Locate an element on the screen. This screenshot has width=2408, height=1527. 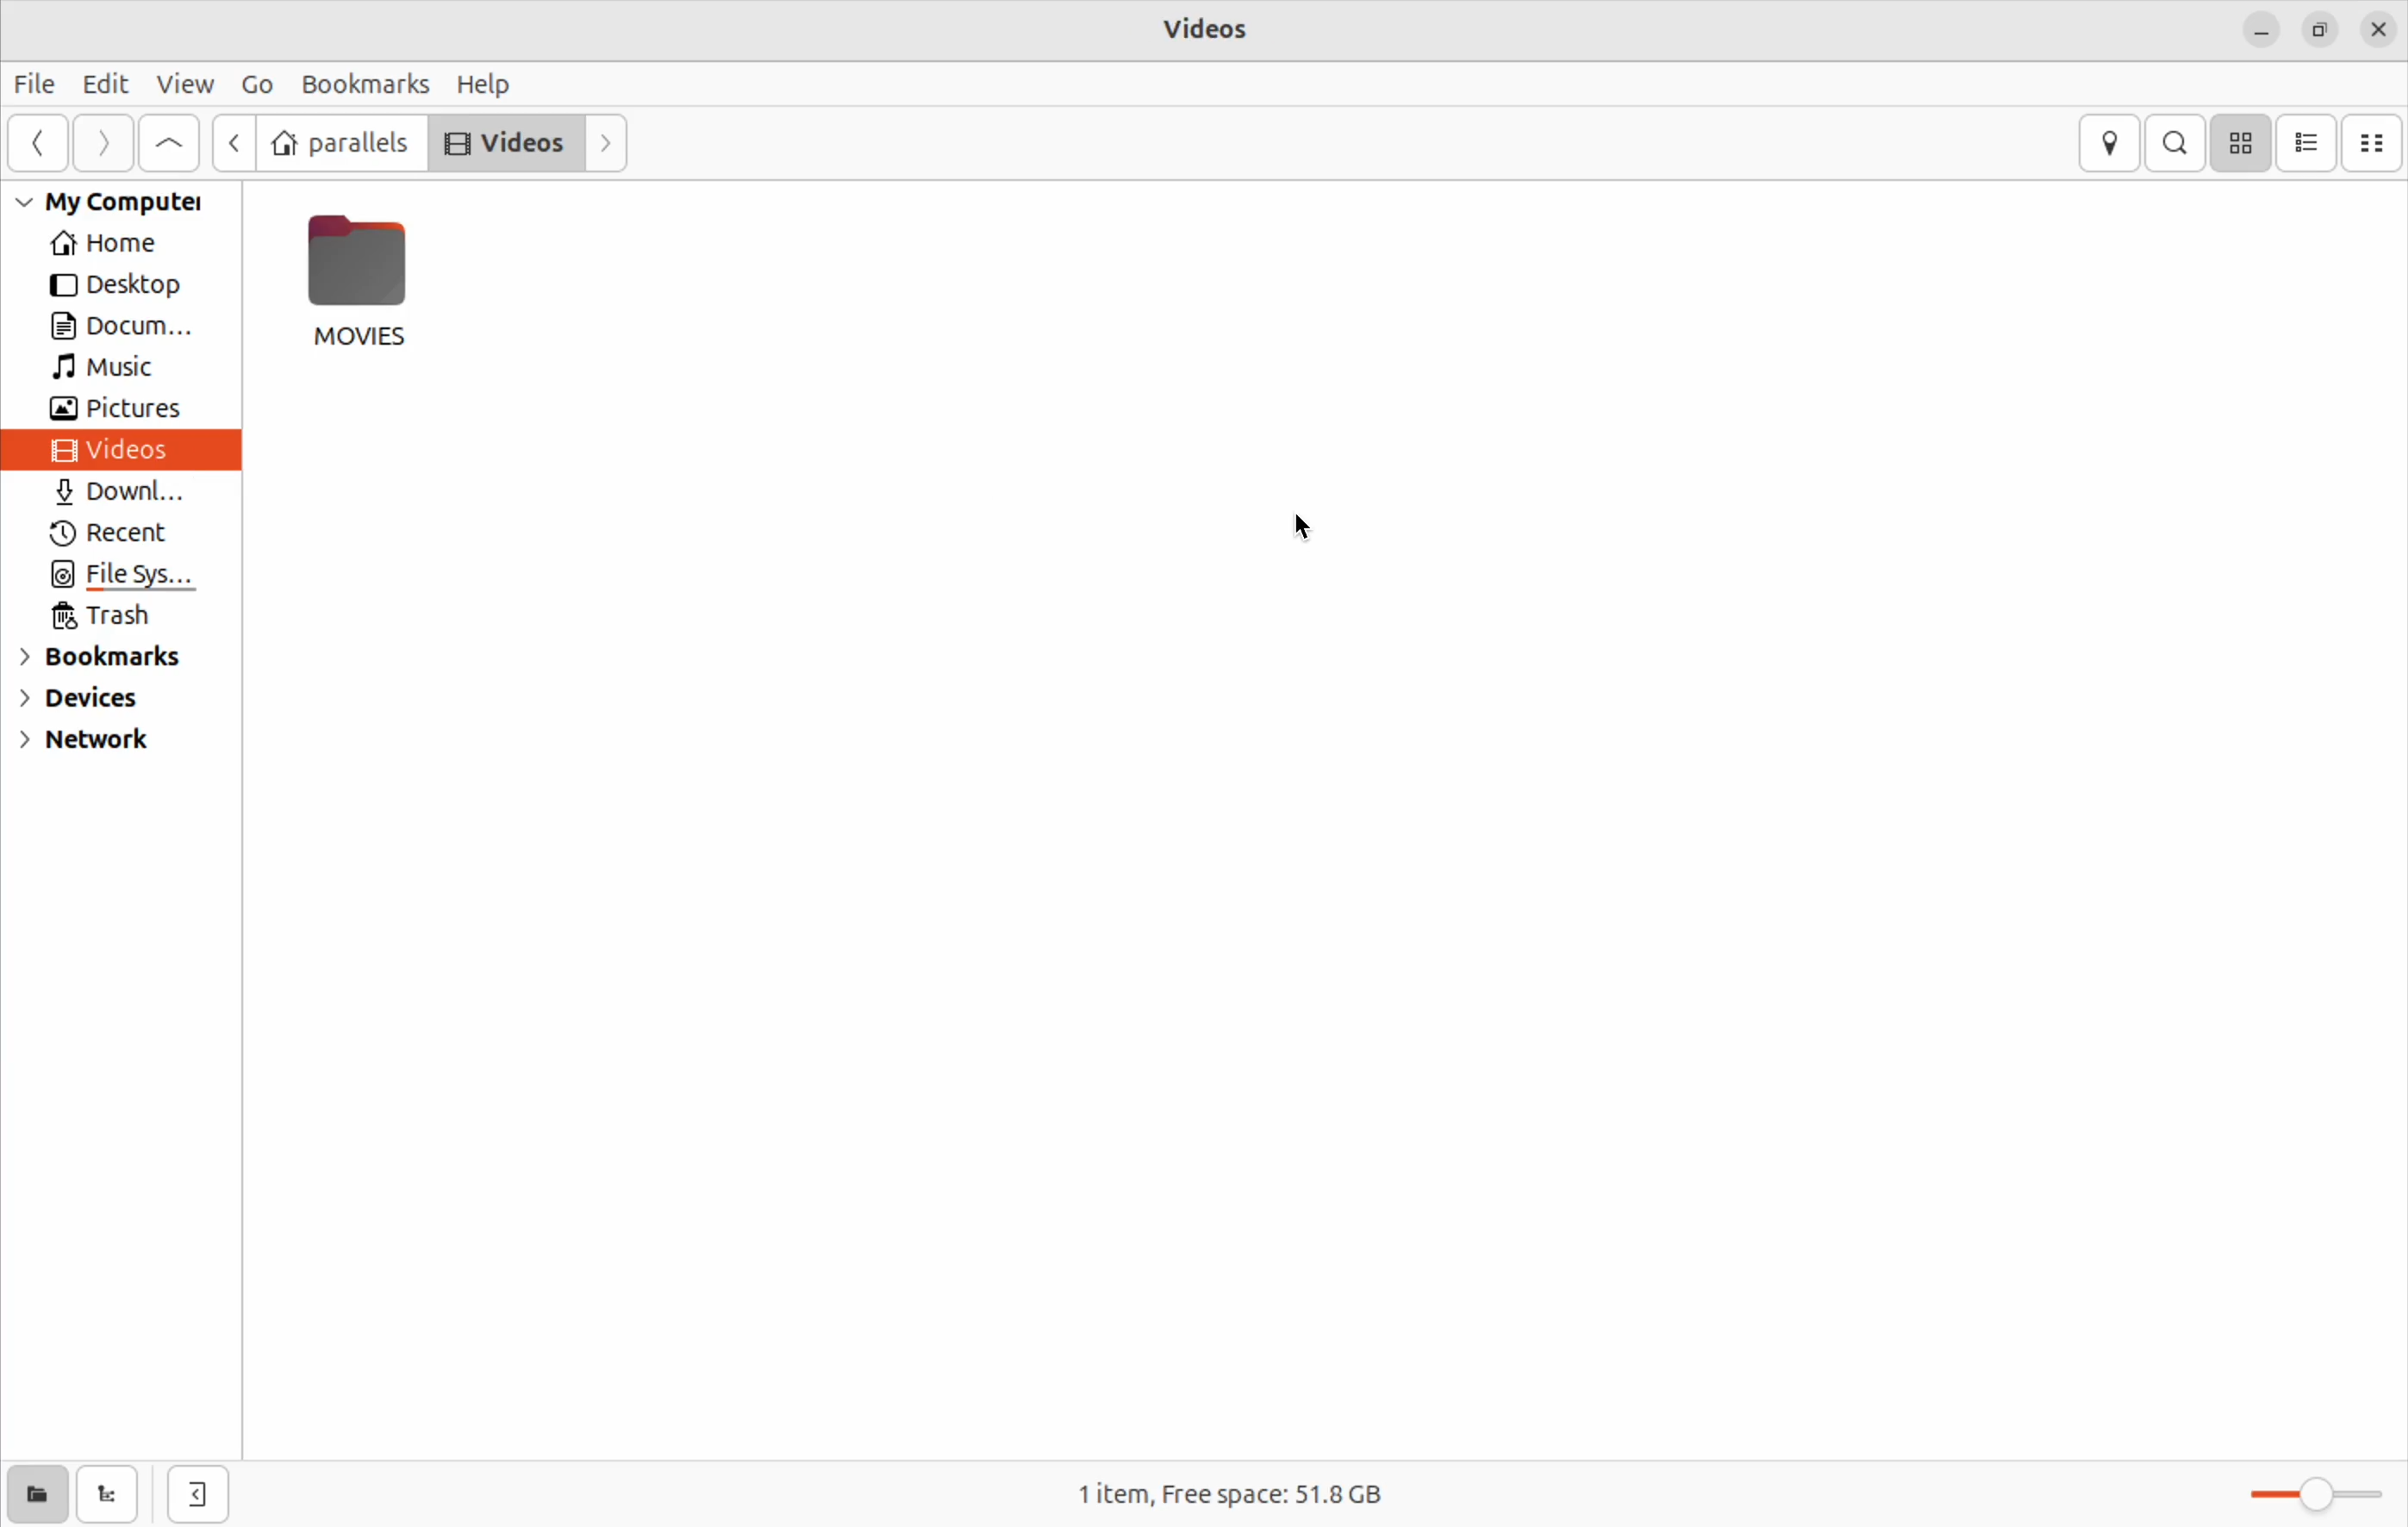
Movies is located at coordinates (361, 280).